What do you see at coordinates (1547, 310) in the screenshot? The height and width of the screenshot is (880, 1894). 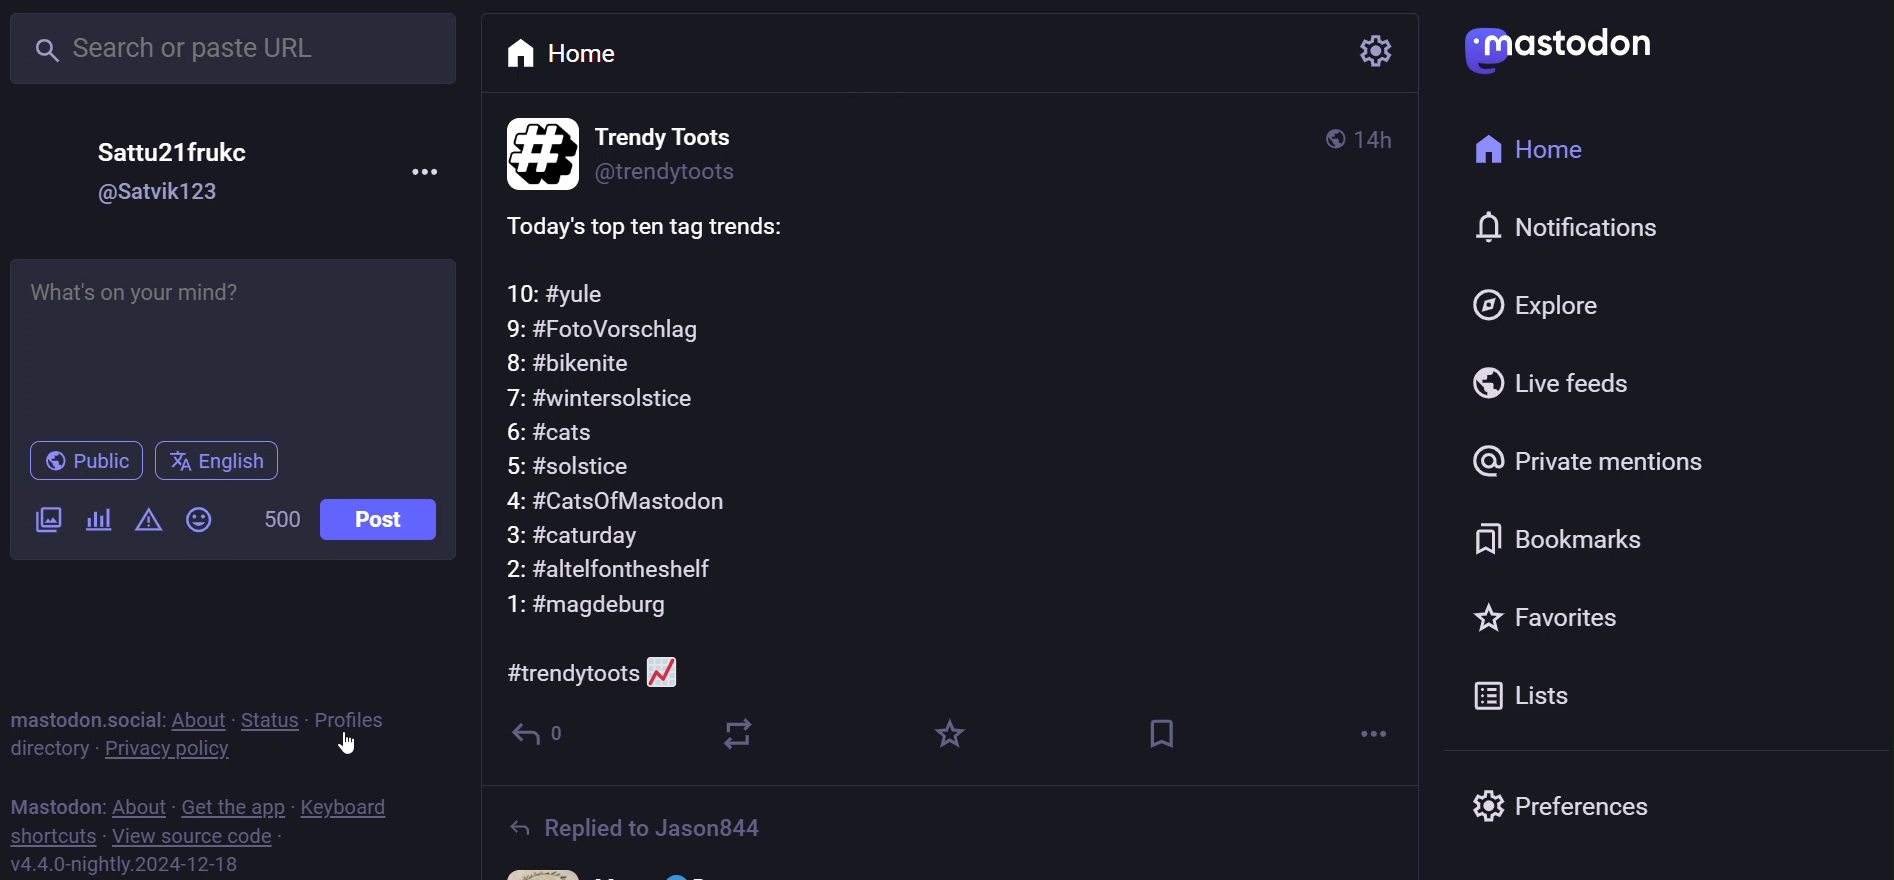 I see `explore` at bounding box center [1547, 310].